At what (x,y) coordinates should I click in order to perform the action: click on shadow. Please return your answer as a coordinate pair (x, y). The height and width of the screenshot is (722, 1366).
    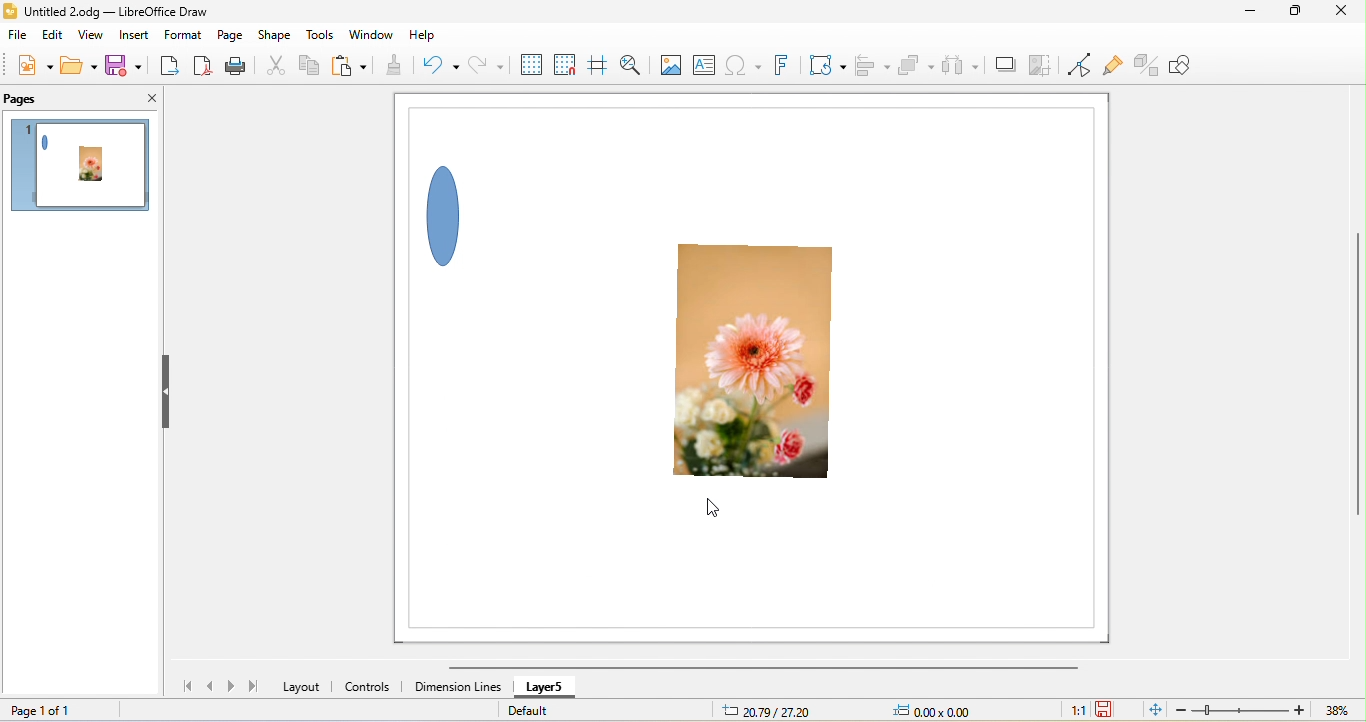
    Looking at the image, I should click on (993, 66).